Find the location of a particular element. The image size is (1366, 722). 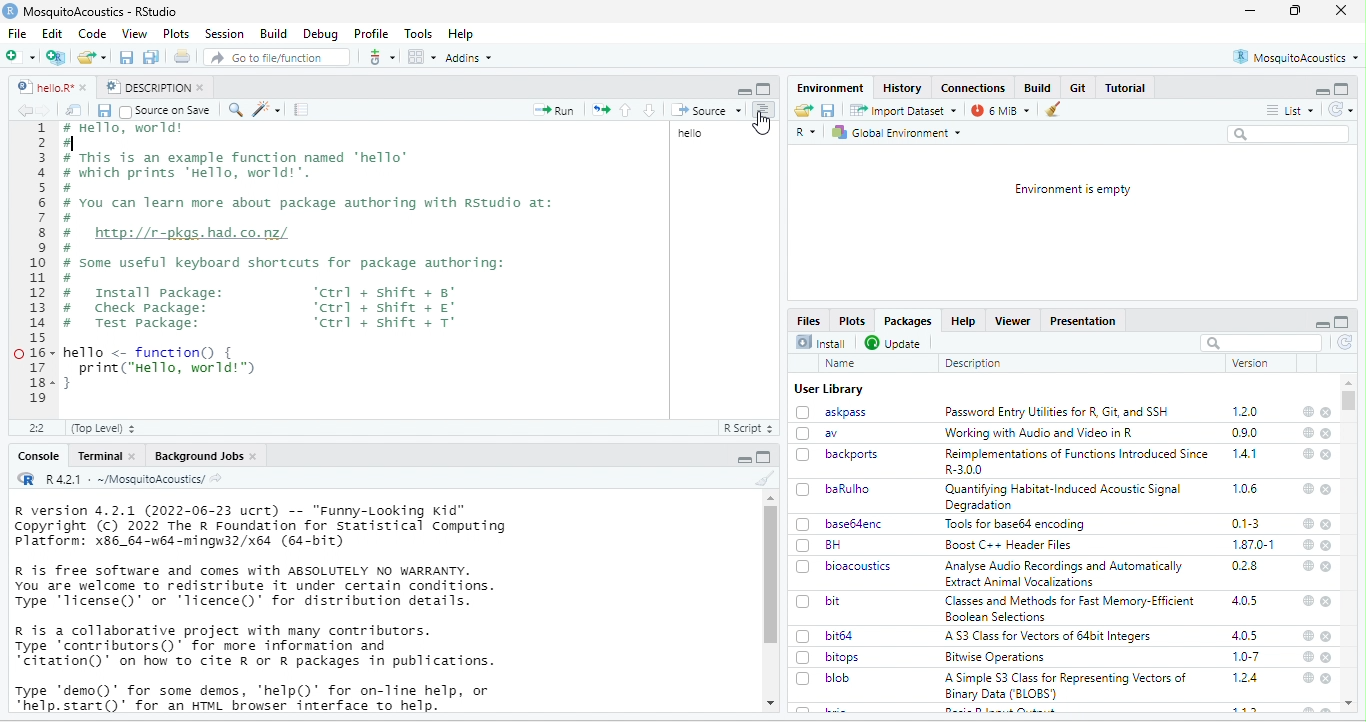

12:1 is located at coordinates (40, 427).